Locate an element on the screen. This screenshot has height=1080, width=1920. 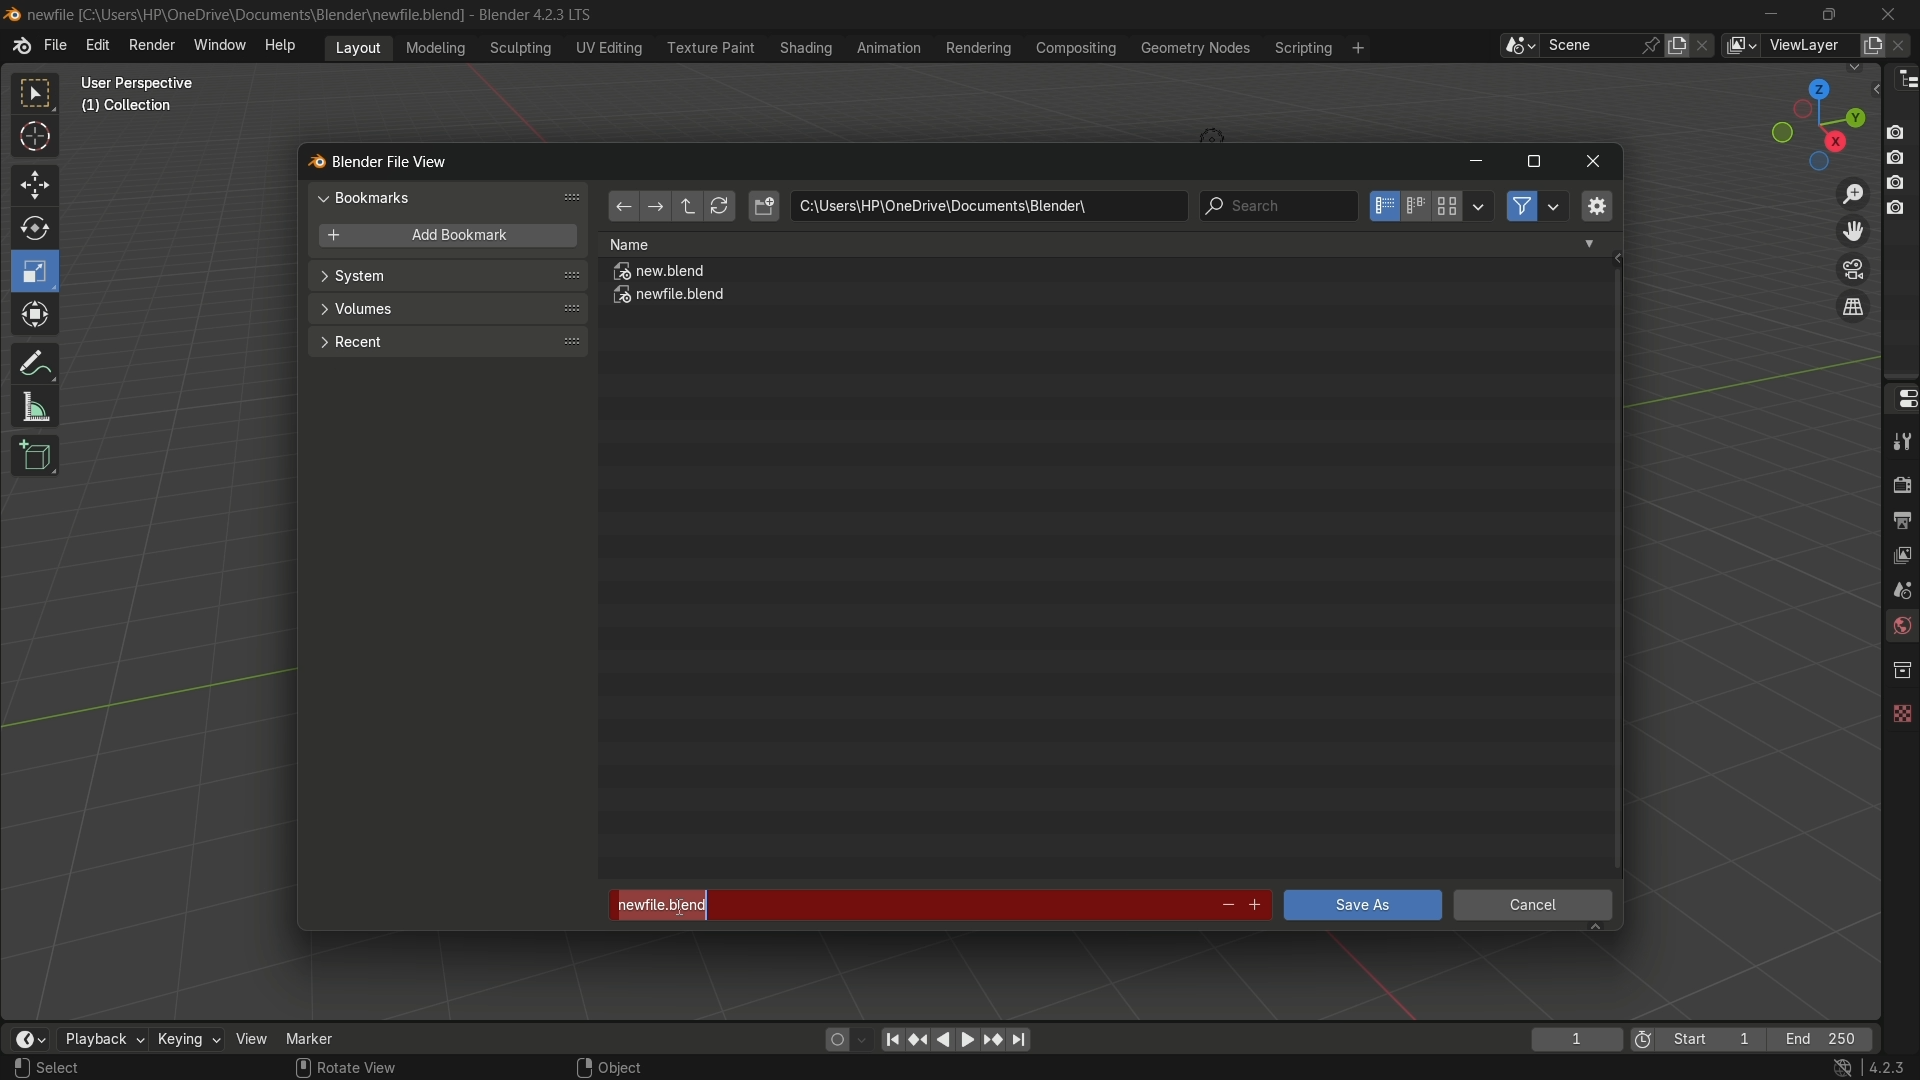
thumbnails display is located at coordinates (1448, 207).